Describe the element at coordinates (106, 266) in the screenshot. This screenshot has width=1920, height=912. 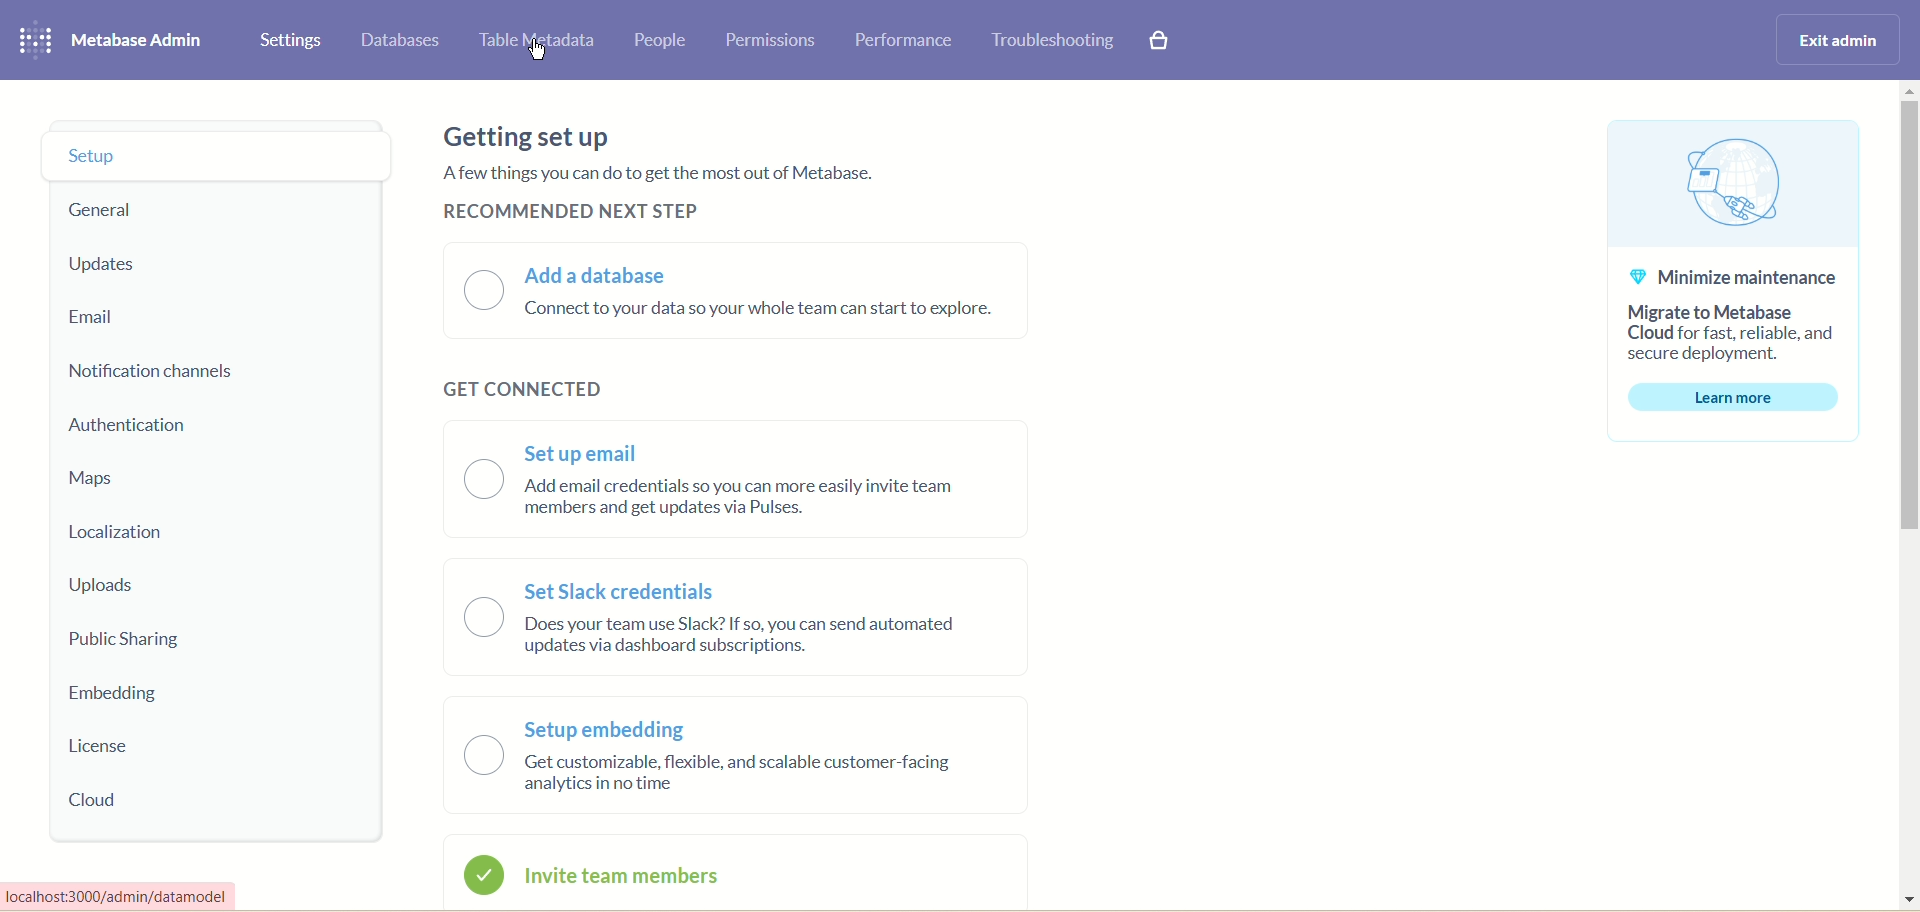
I see `updates` at that location.